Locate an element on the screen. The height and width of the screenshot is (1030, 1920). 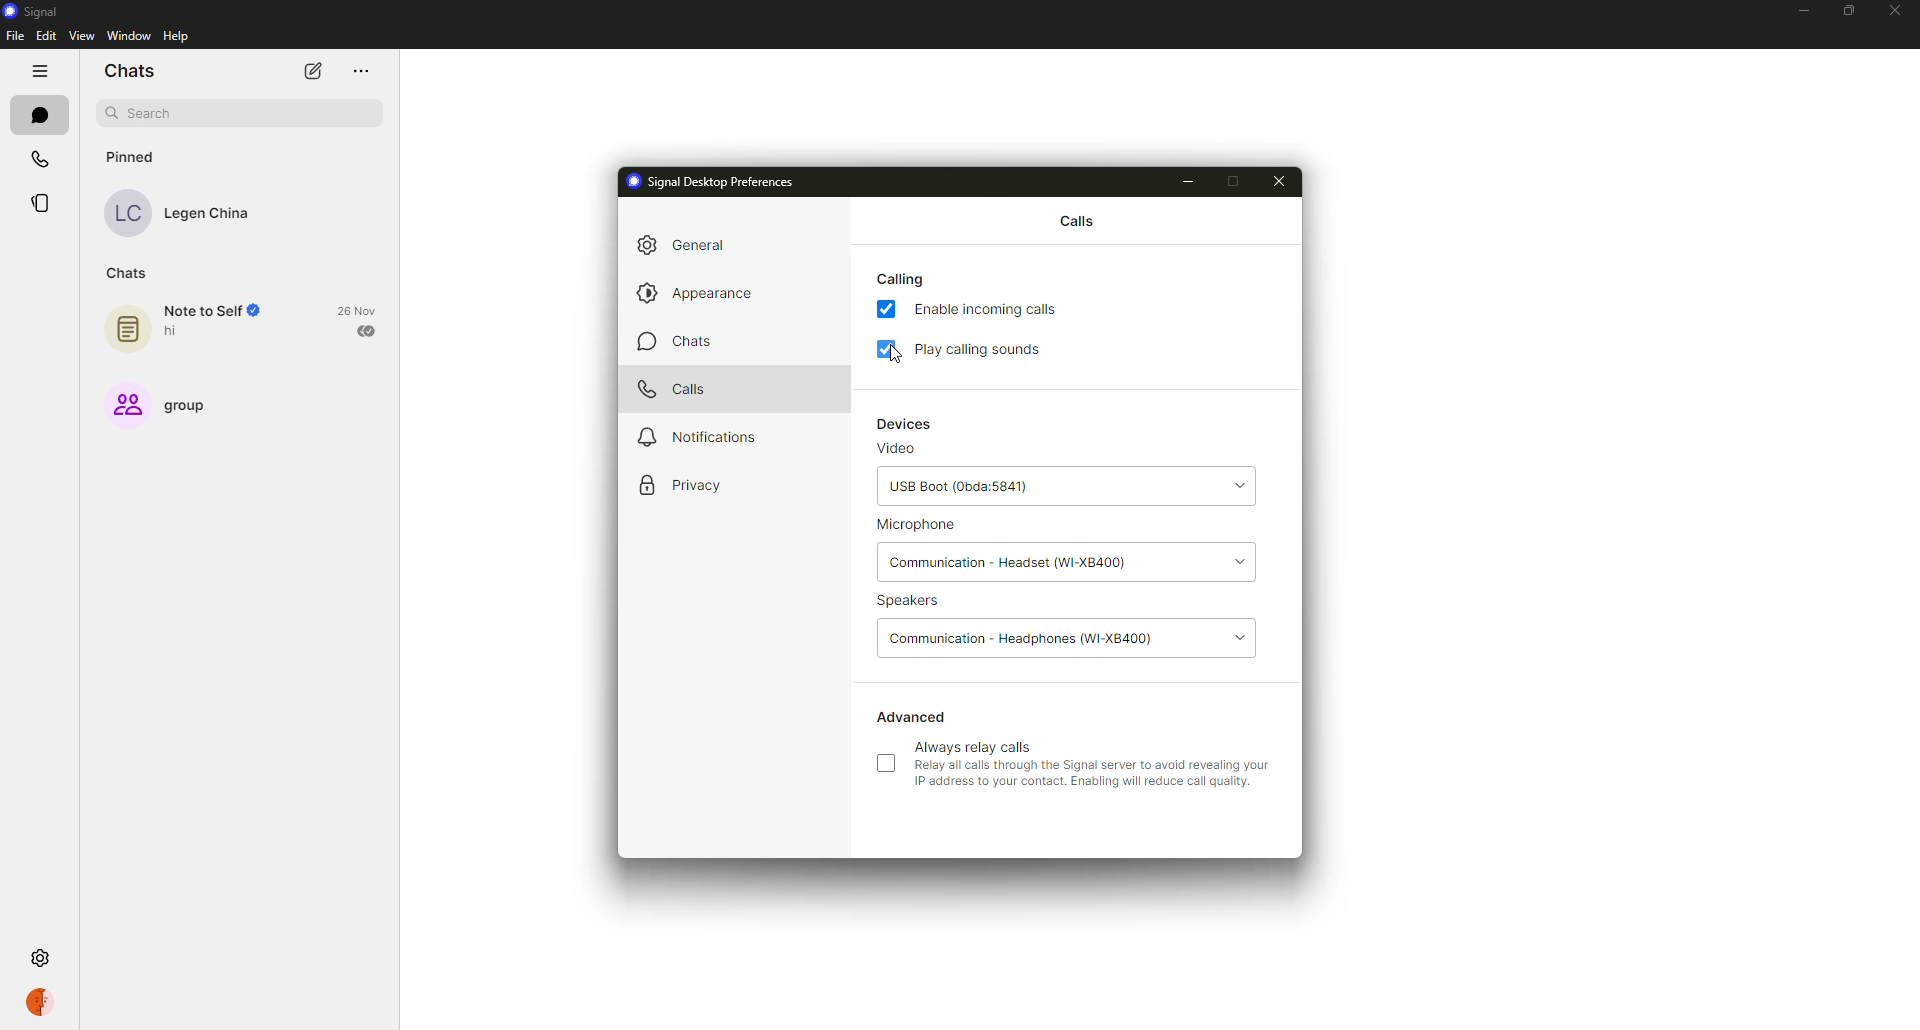
chats is located at coordinates (135, 72).